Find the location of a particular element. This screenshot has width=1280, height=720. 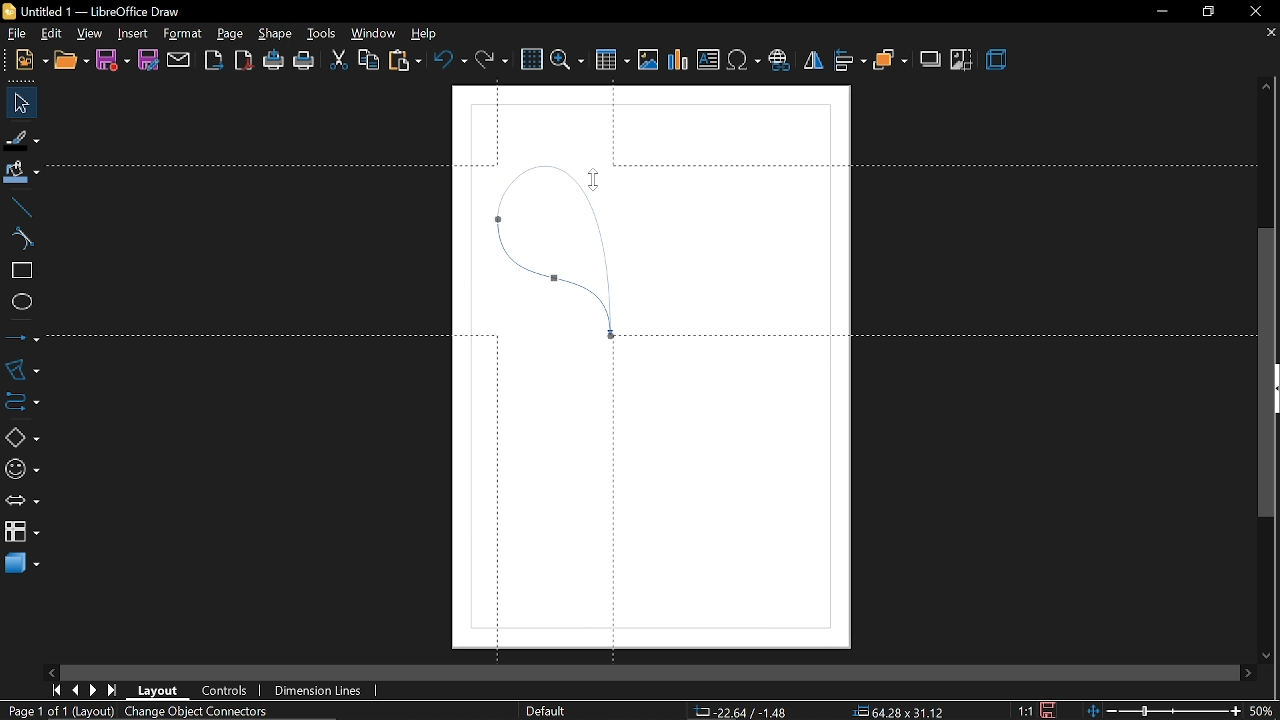

basic shapes is located at coordinates (18, 434).